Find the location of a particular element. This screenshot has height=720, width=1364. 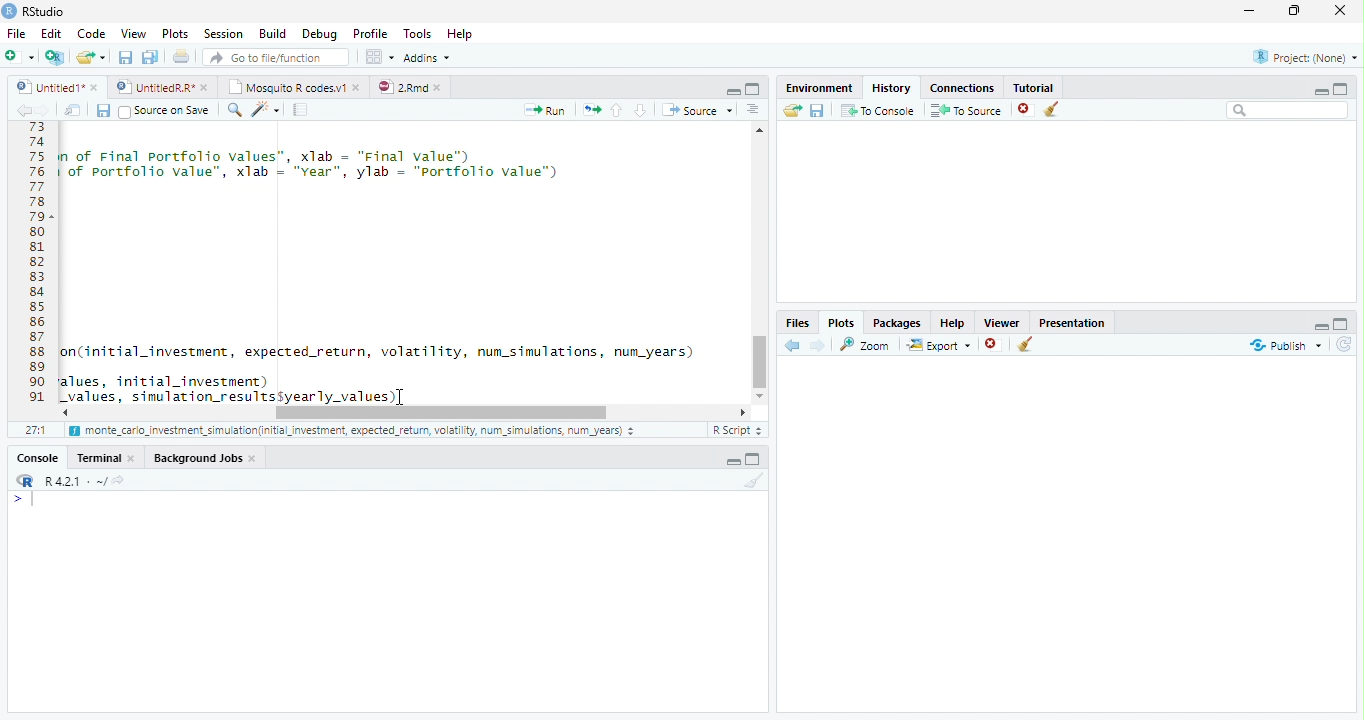

R Script is located at coordinates (737, 430).